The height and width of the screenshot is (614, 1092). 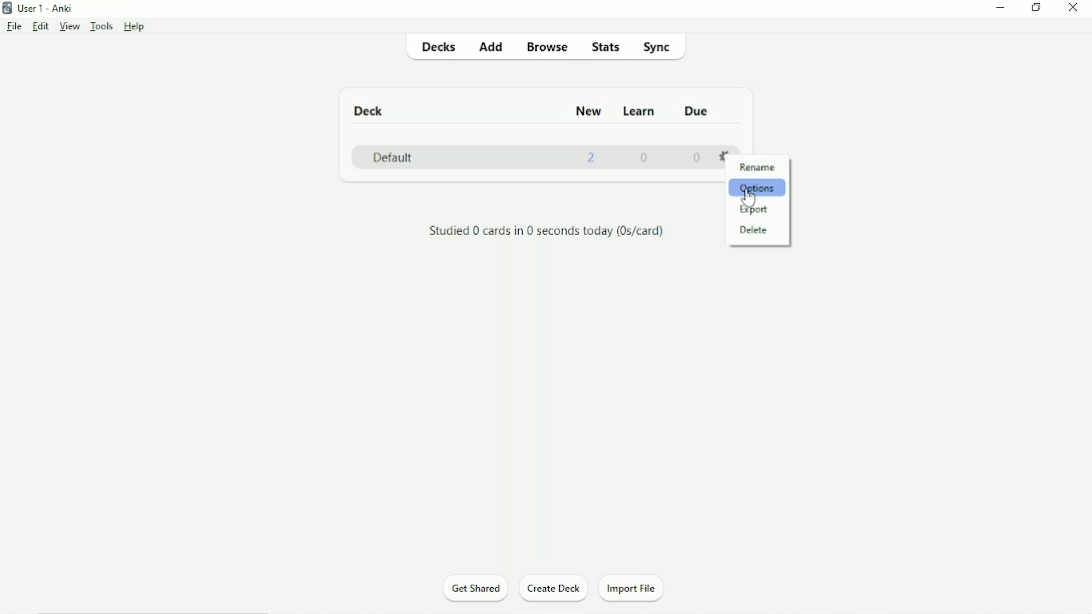 I want to click on Default, so click(x=395, y=157).